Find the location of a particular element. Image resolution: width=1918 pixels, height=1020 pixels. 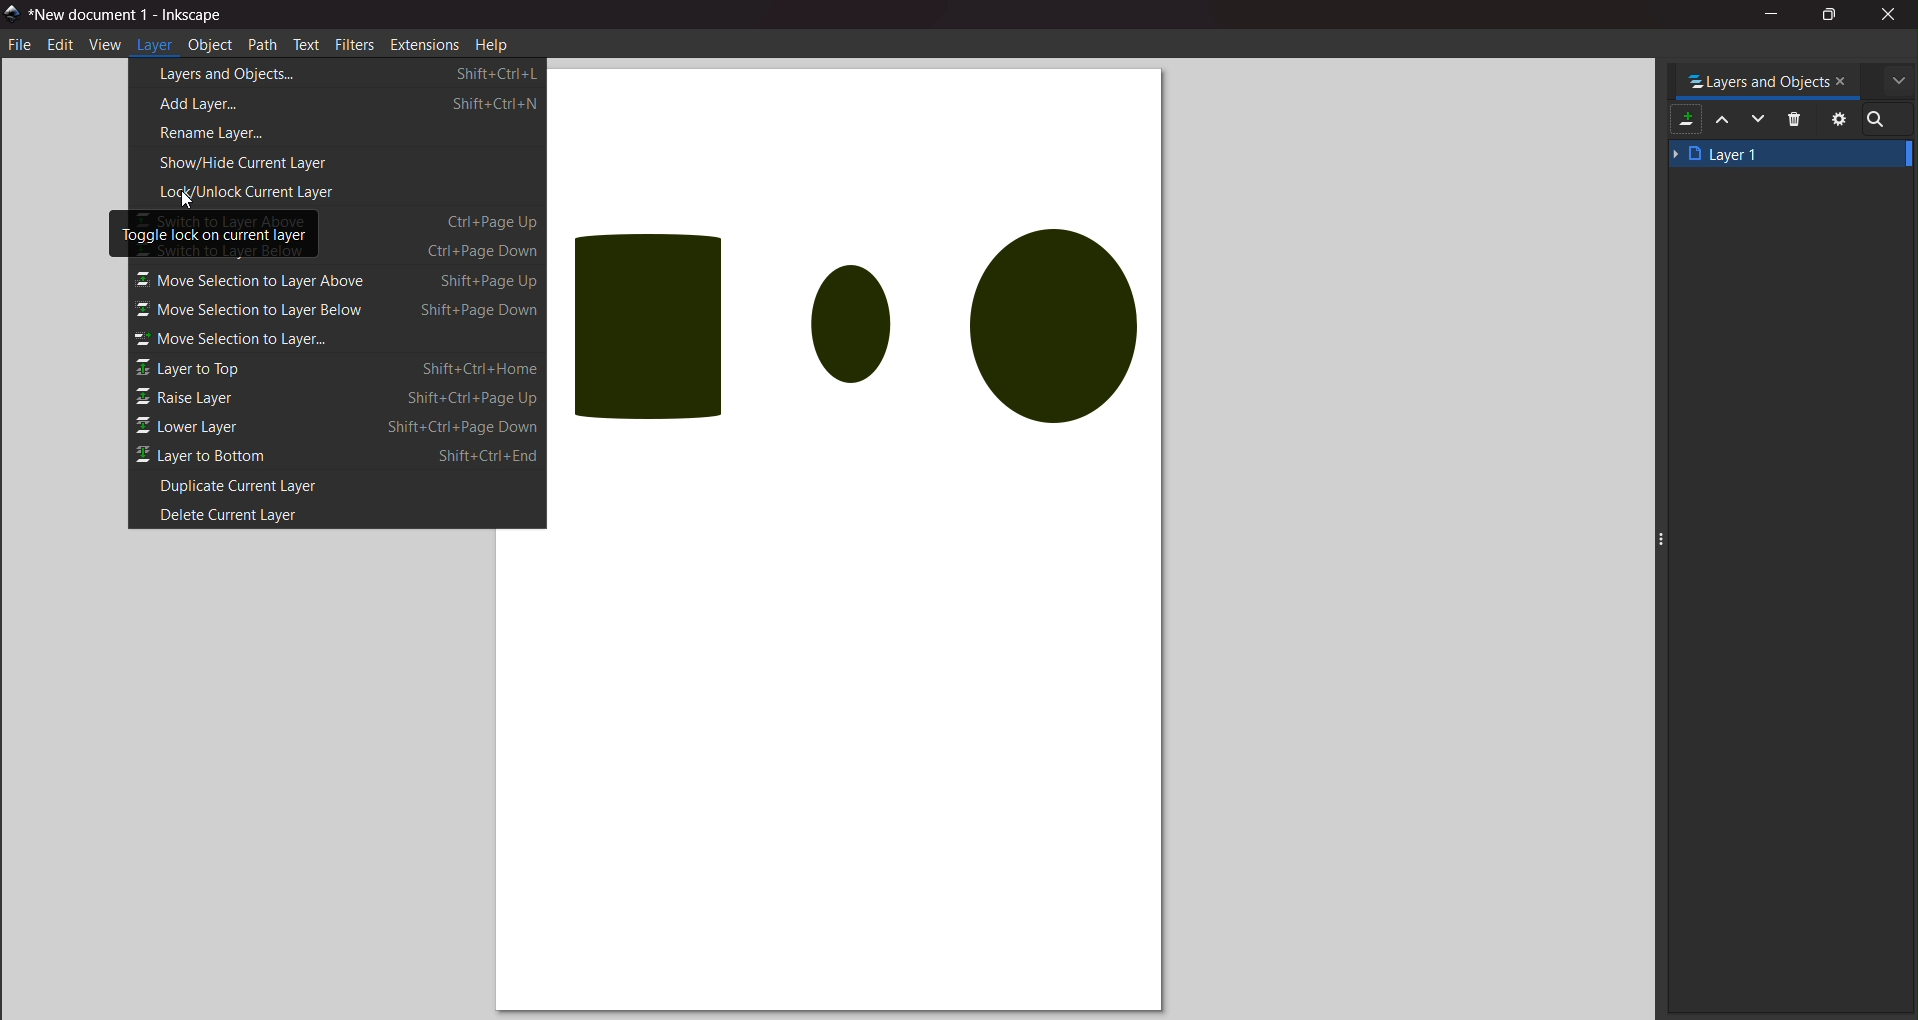

layers and object is located at coordinates (347, 73).